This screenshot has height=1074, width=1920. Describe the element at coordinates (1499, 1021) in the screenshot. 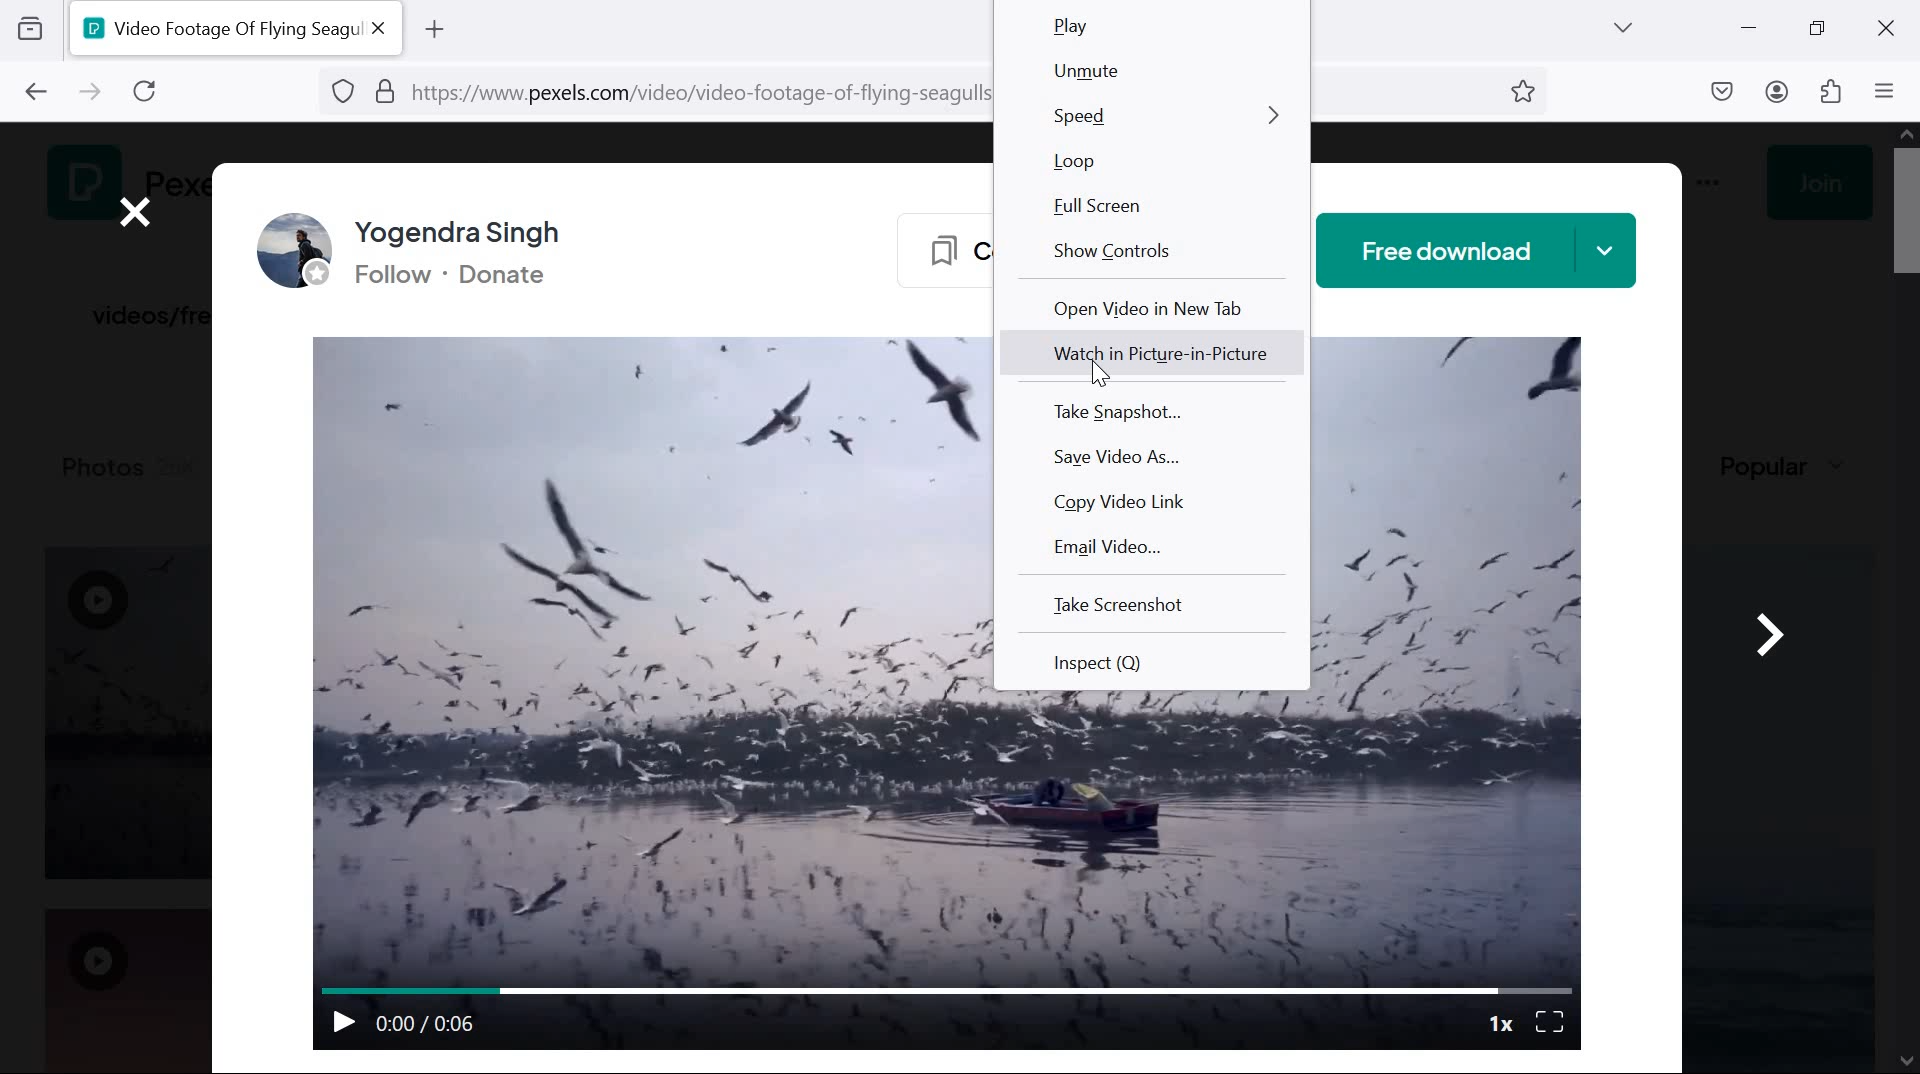

I see `1x` at that location.